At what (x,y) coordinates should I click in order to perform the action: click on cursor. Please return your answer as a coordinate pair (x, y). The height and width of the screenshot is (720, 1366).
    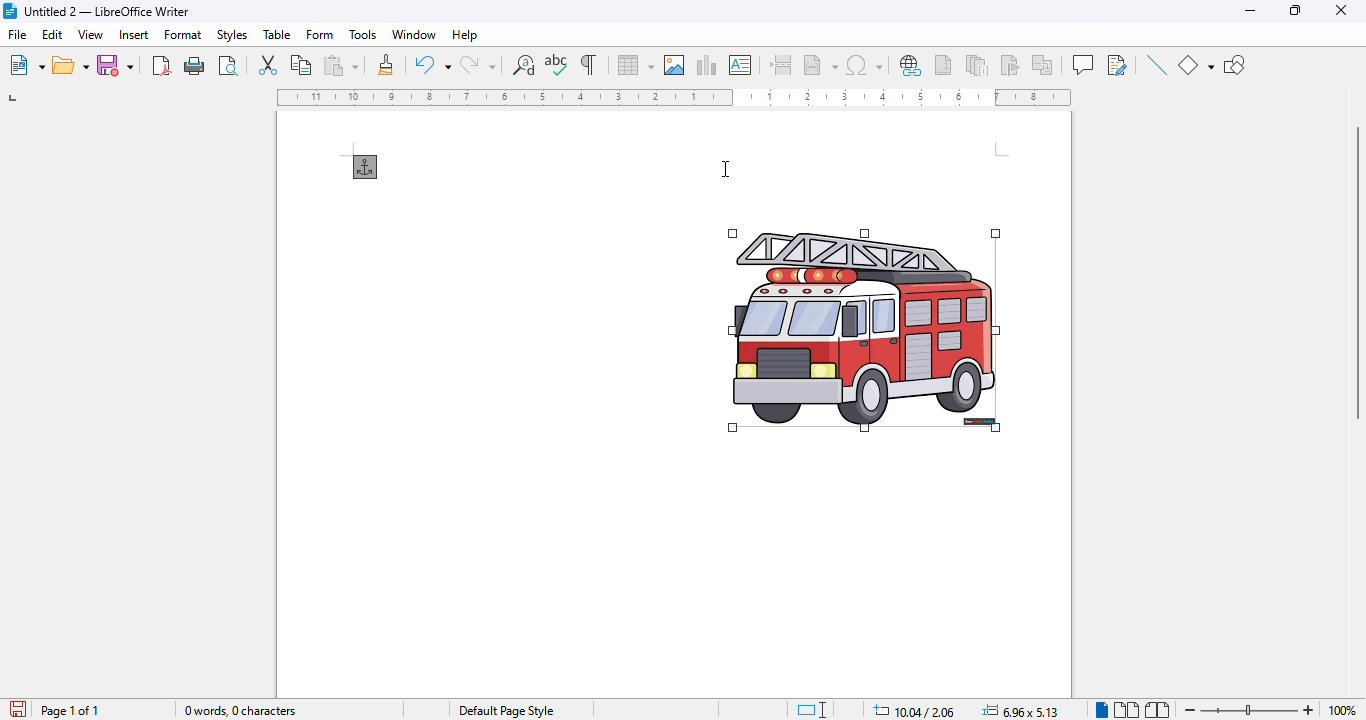
    Looking at the image, I should click on (725, 169).